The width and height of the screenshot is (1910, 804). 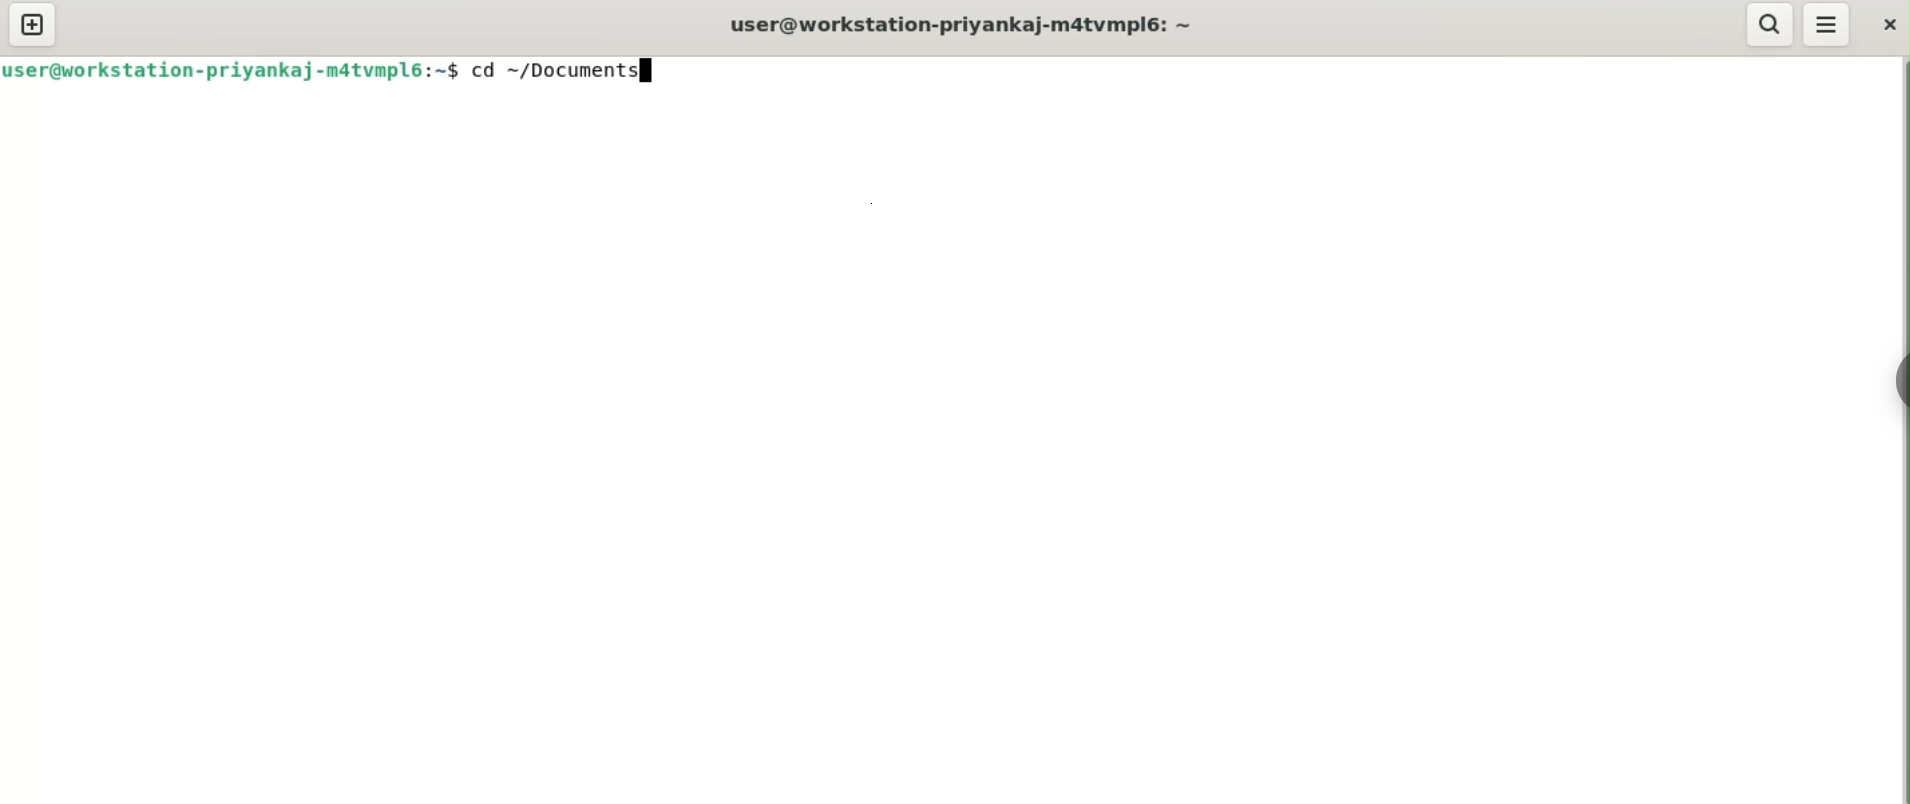 I want to click on cd ~/Documents, so click(x=570, y=71).